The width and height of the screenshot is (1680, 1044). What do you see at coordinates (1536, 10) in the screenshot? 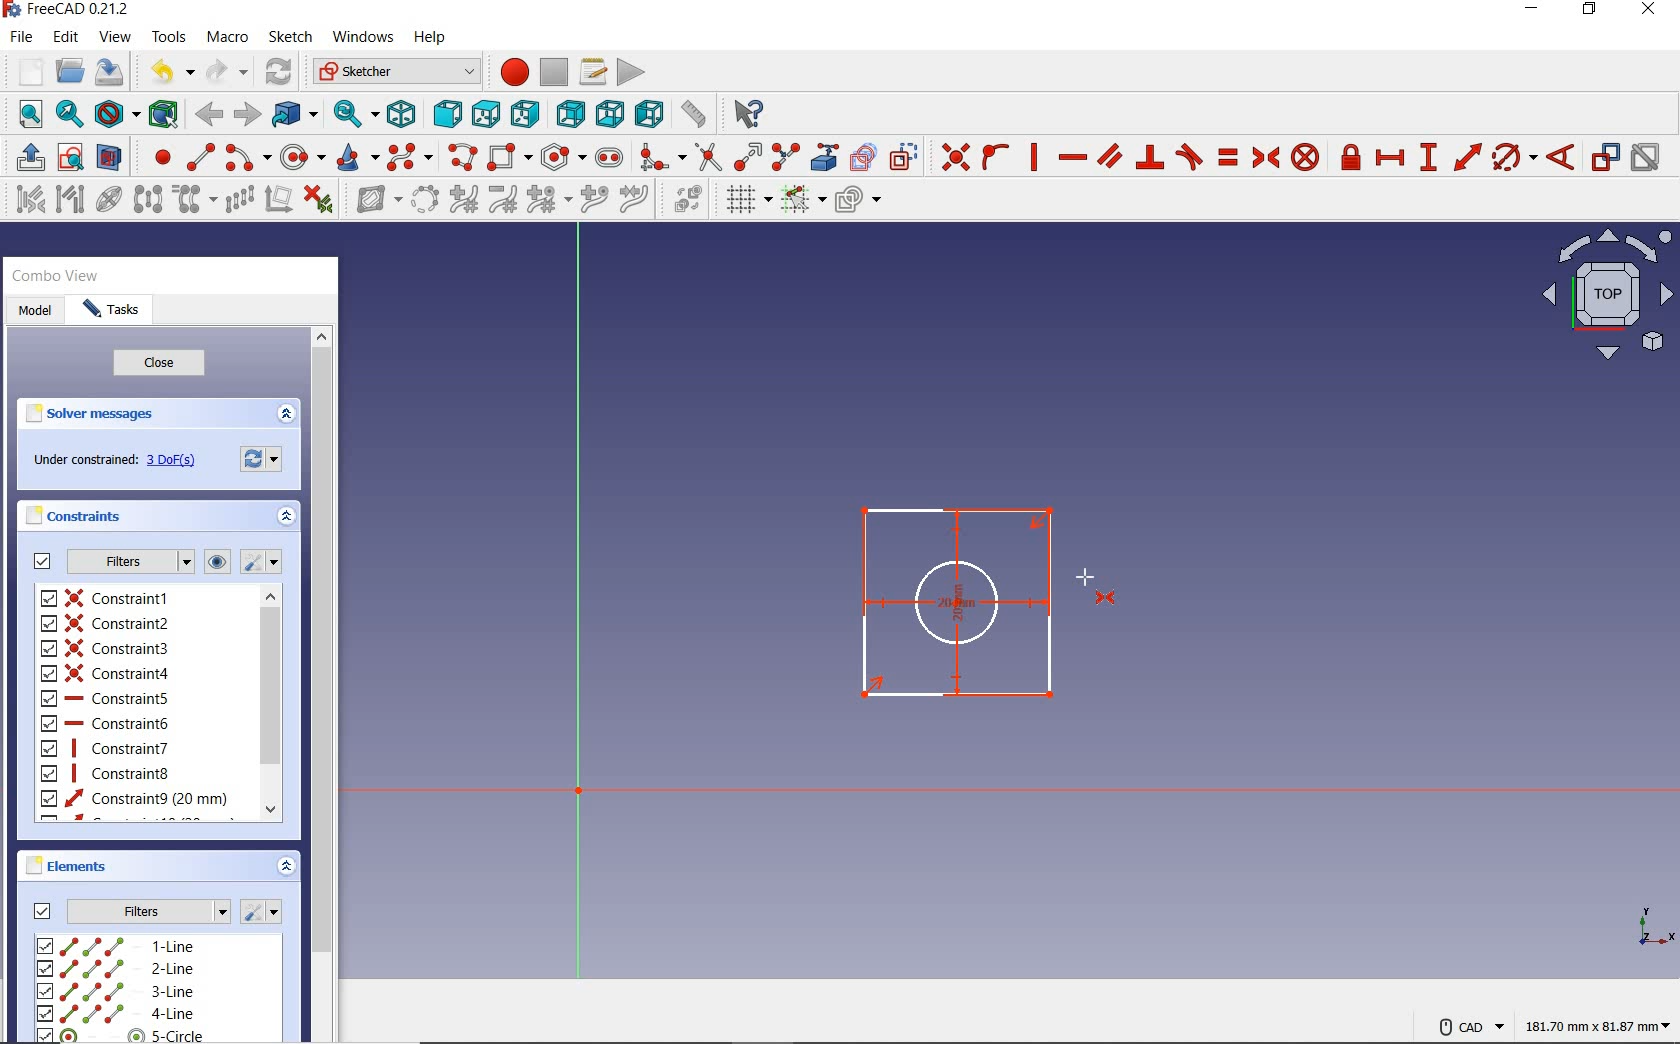
I see `minimize` at bounding box center [1536, 10].